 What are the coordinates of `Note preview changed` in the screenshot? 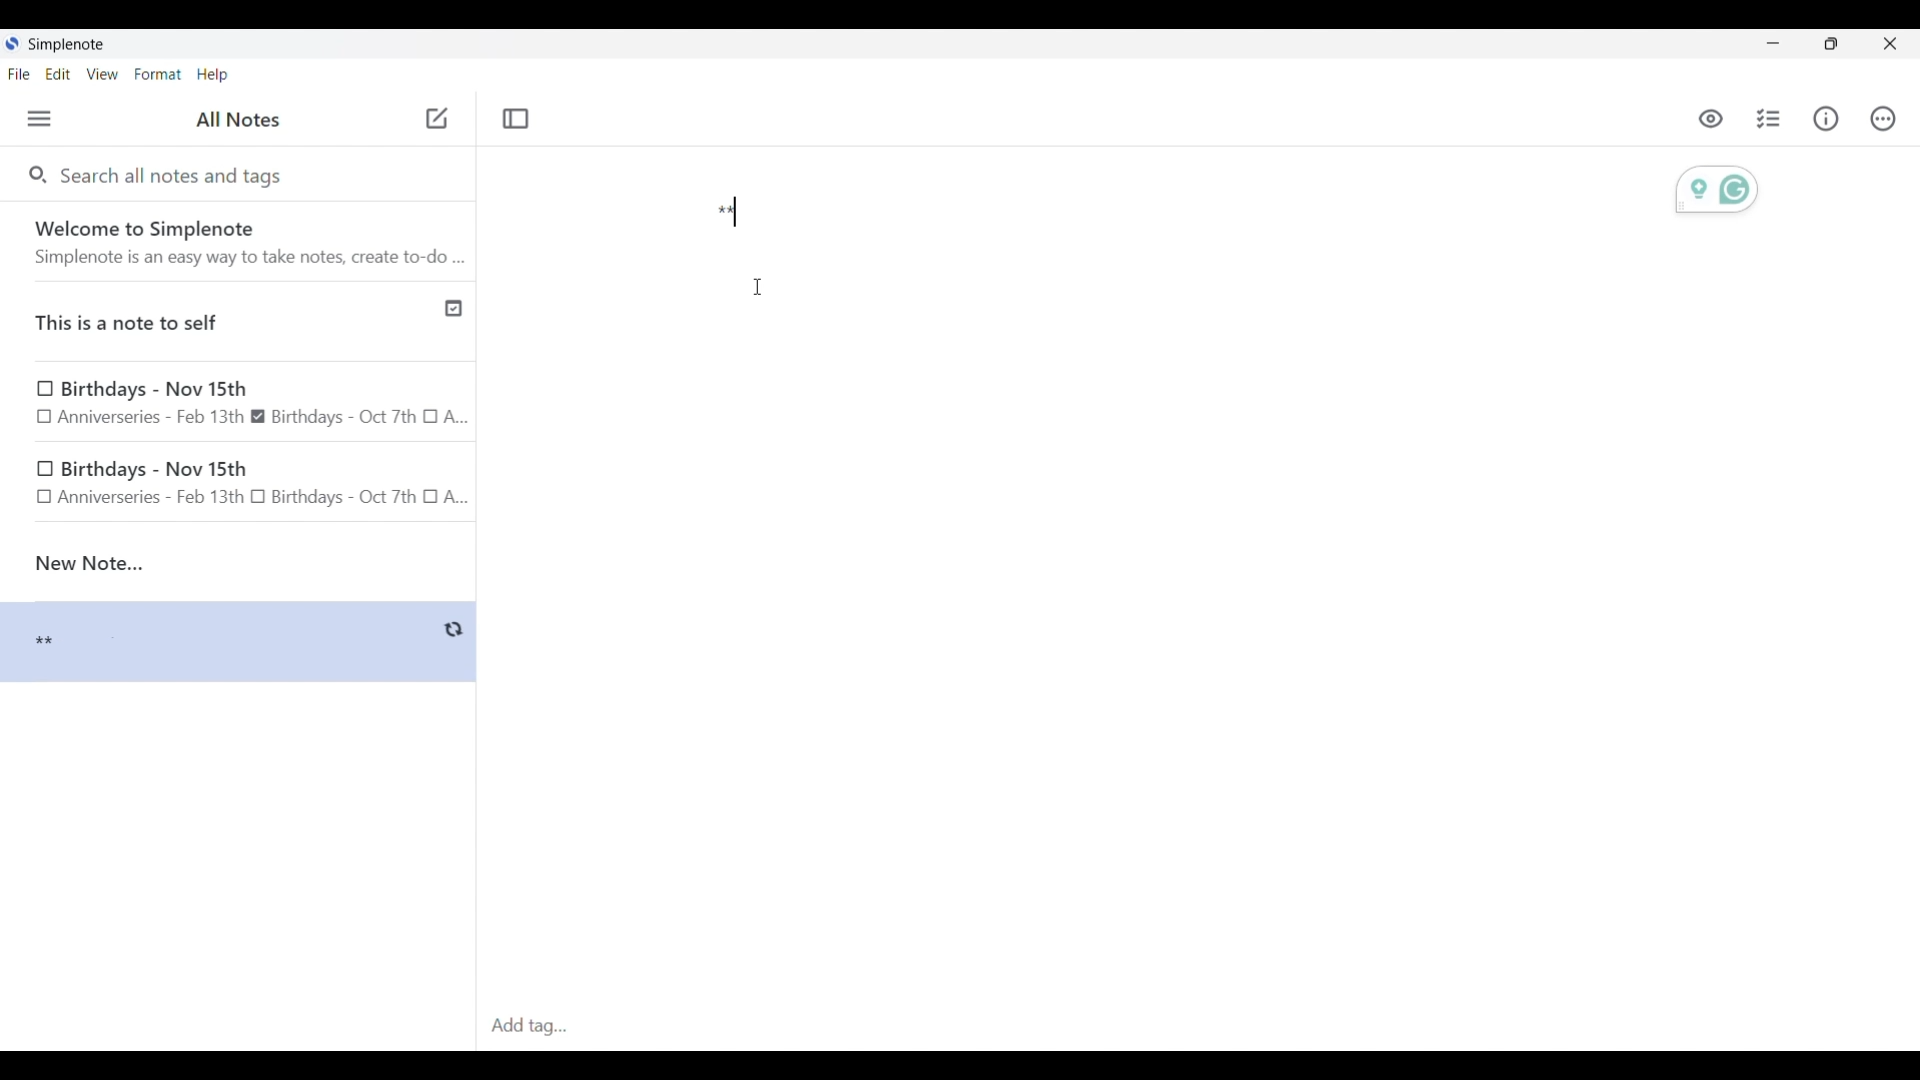 It's located at (220, 642).